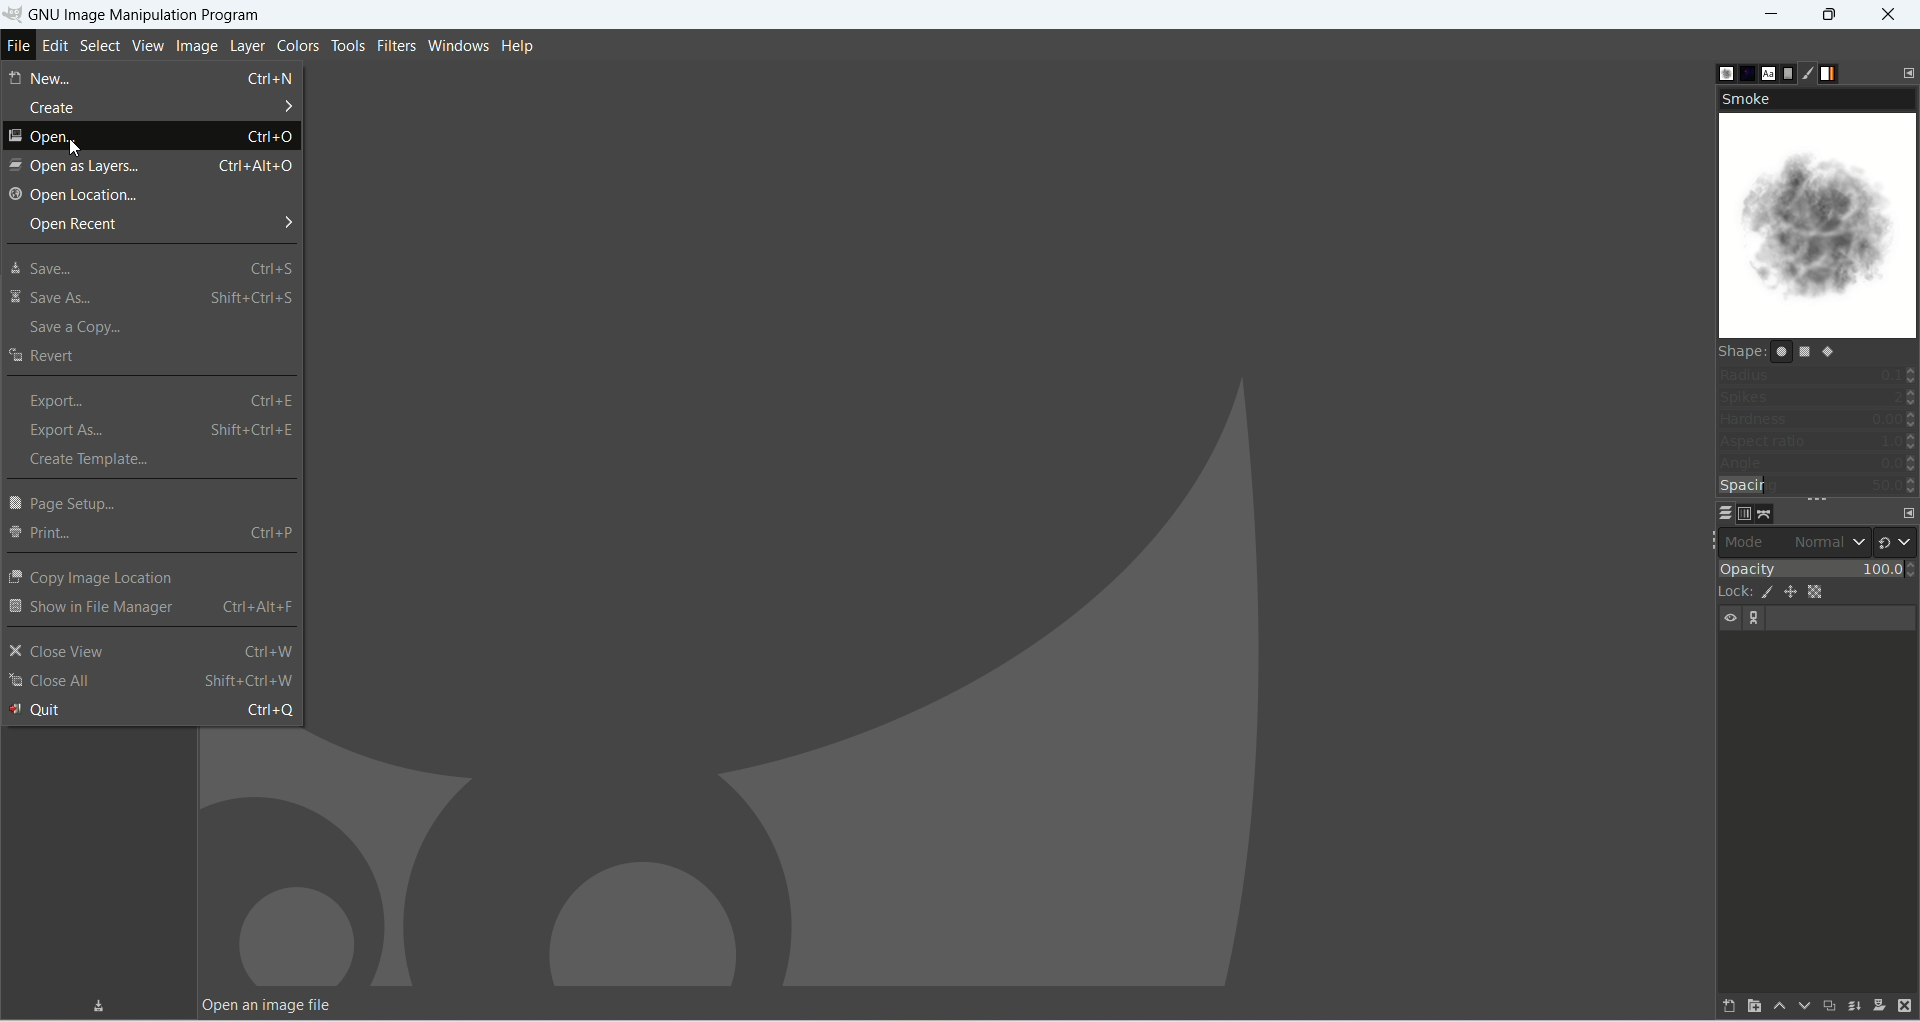  Describe the element at coordinates (1818, 395) in the screenshot. I see `spikes` at that location.